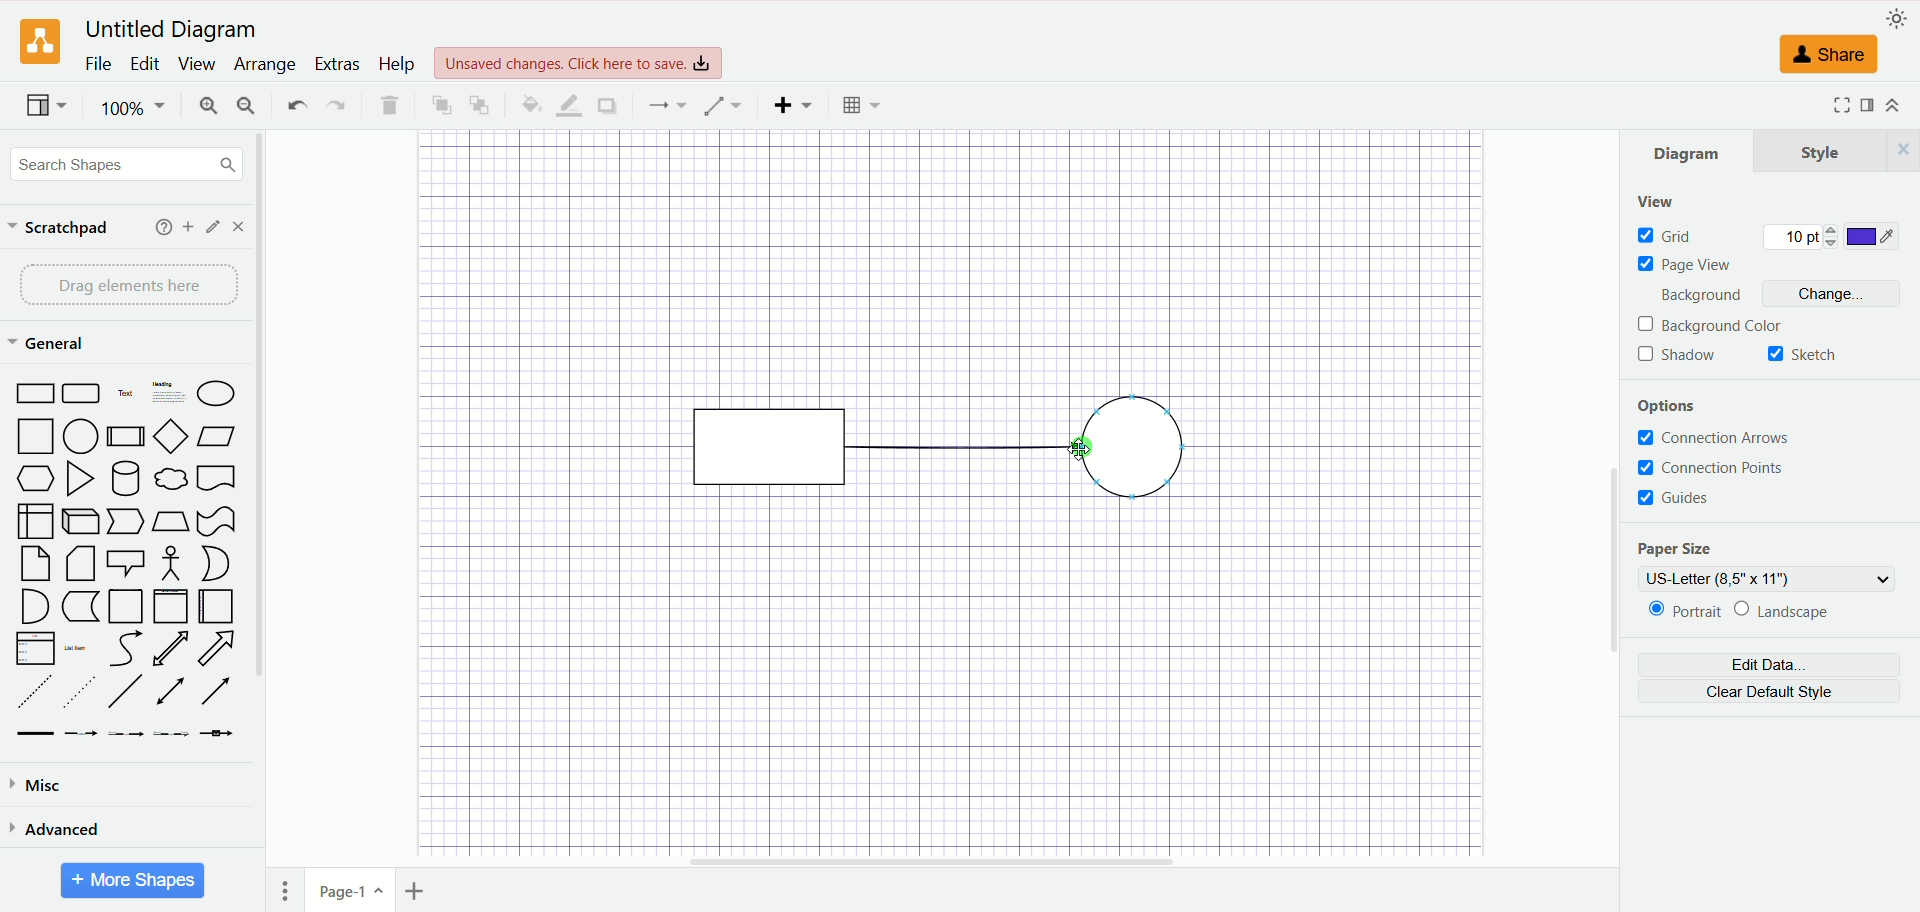 The width and height of the screenshot is (1920, 912). What do you see at coordinates (124, 606) in the screenshot?
I see `Page` at bounding box center [124, 606].